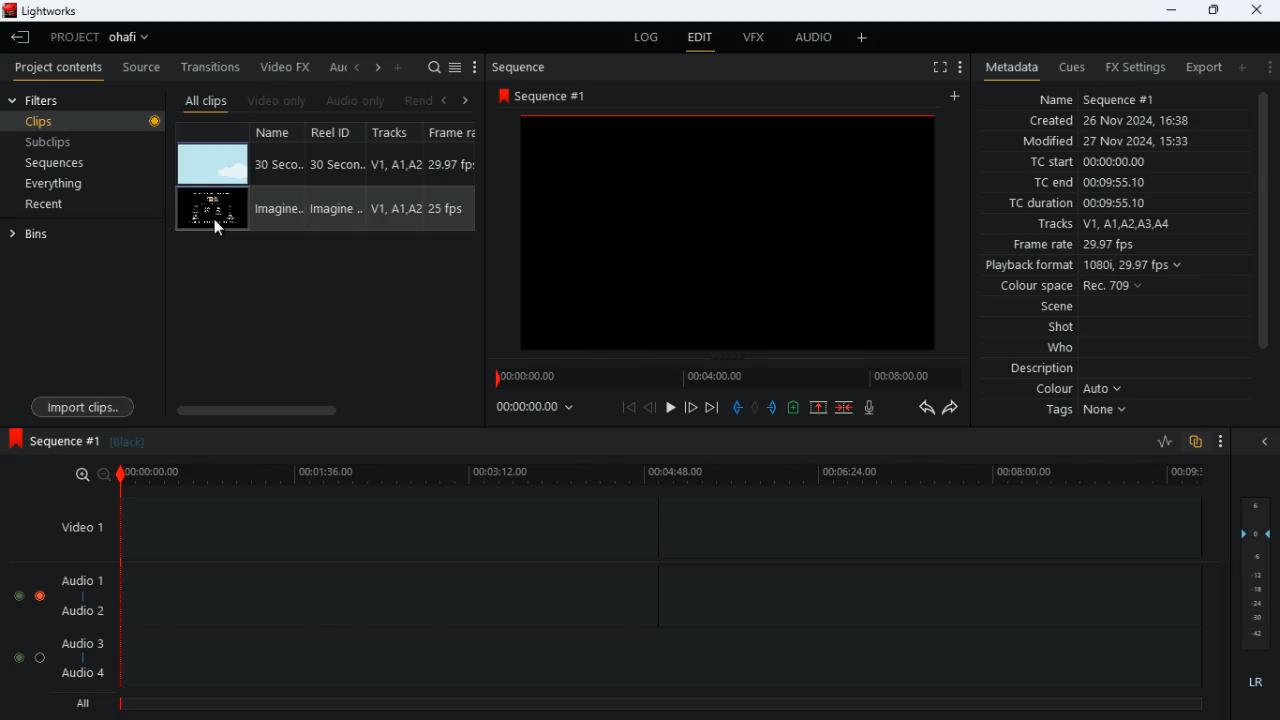 Image resolution: width=1280 pixels, height=720 pixels. What do you see at coordinates (628, 407) in the screenshot?
I see `beggining` at bounding box center [628, 407].